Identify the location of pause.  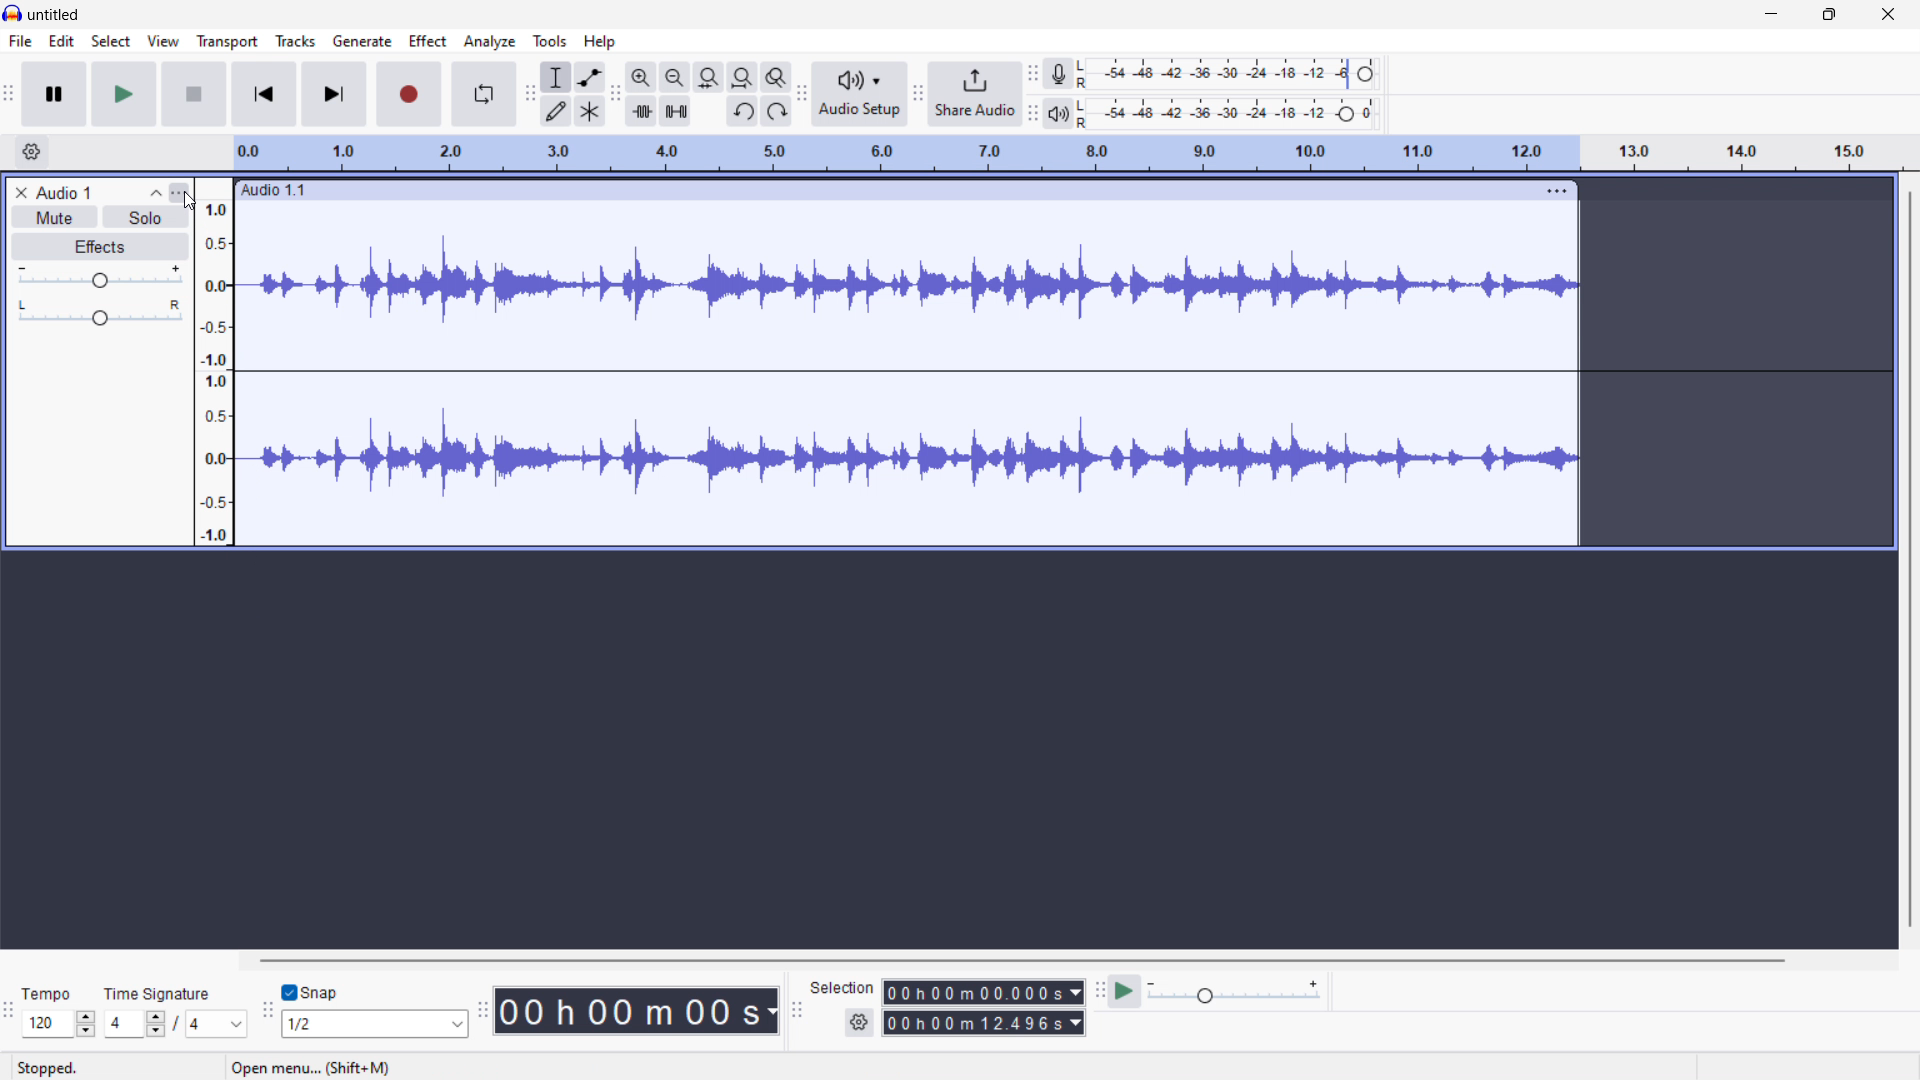
(54, 94).